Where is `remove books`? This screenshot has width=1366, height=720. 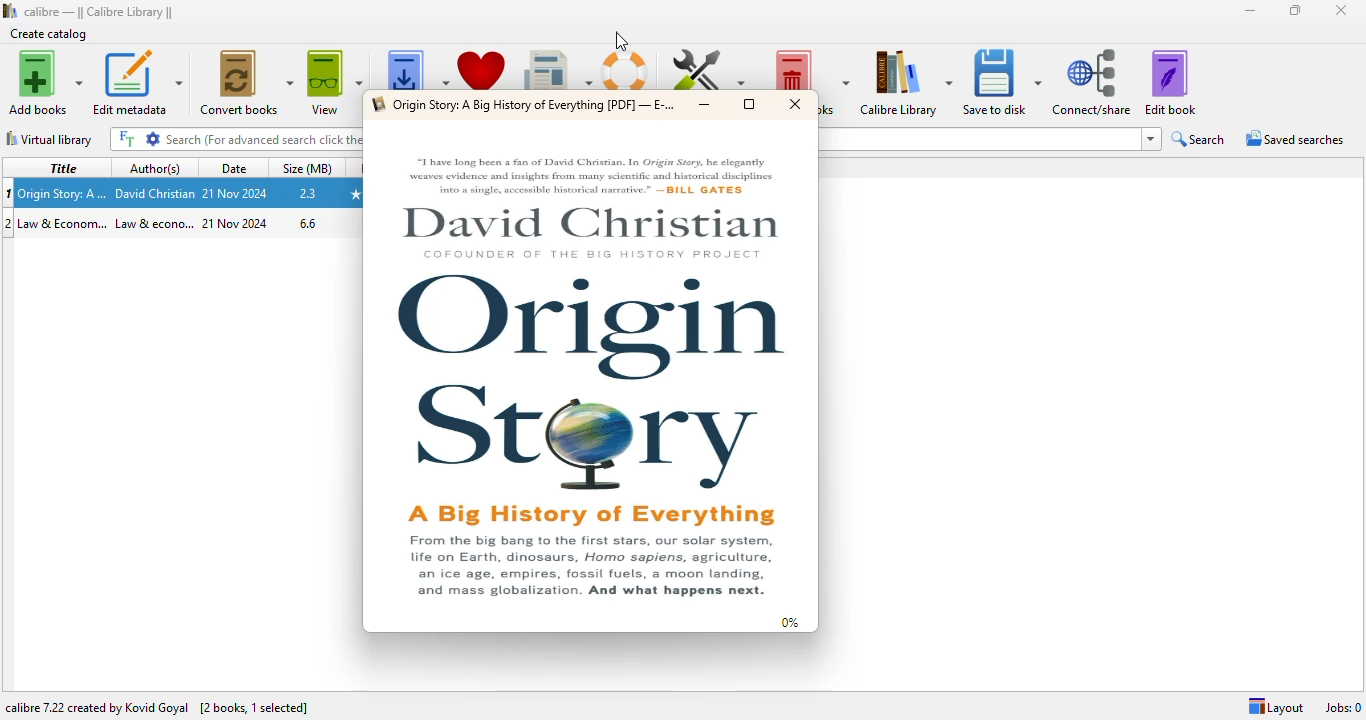
remove books is located at coordinates (803, 68).